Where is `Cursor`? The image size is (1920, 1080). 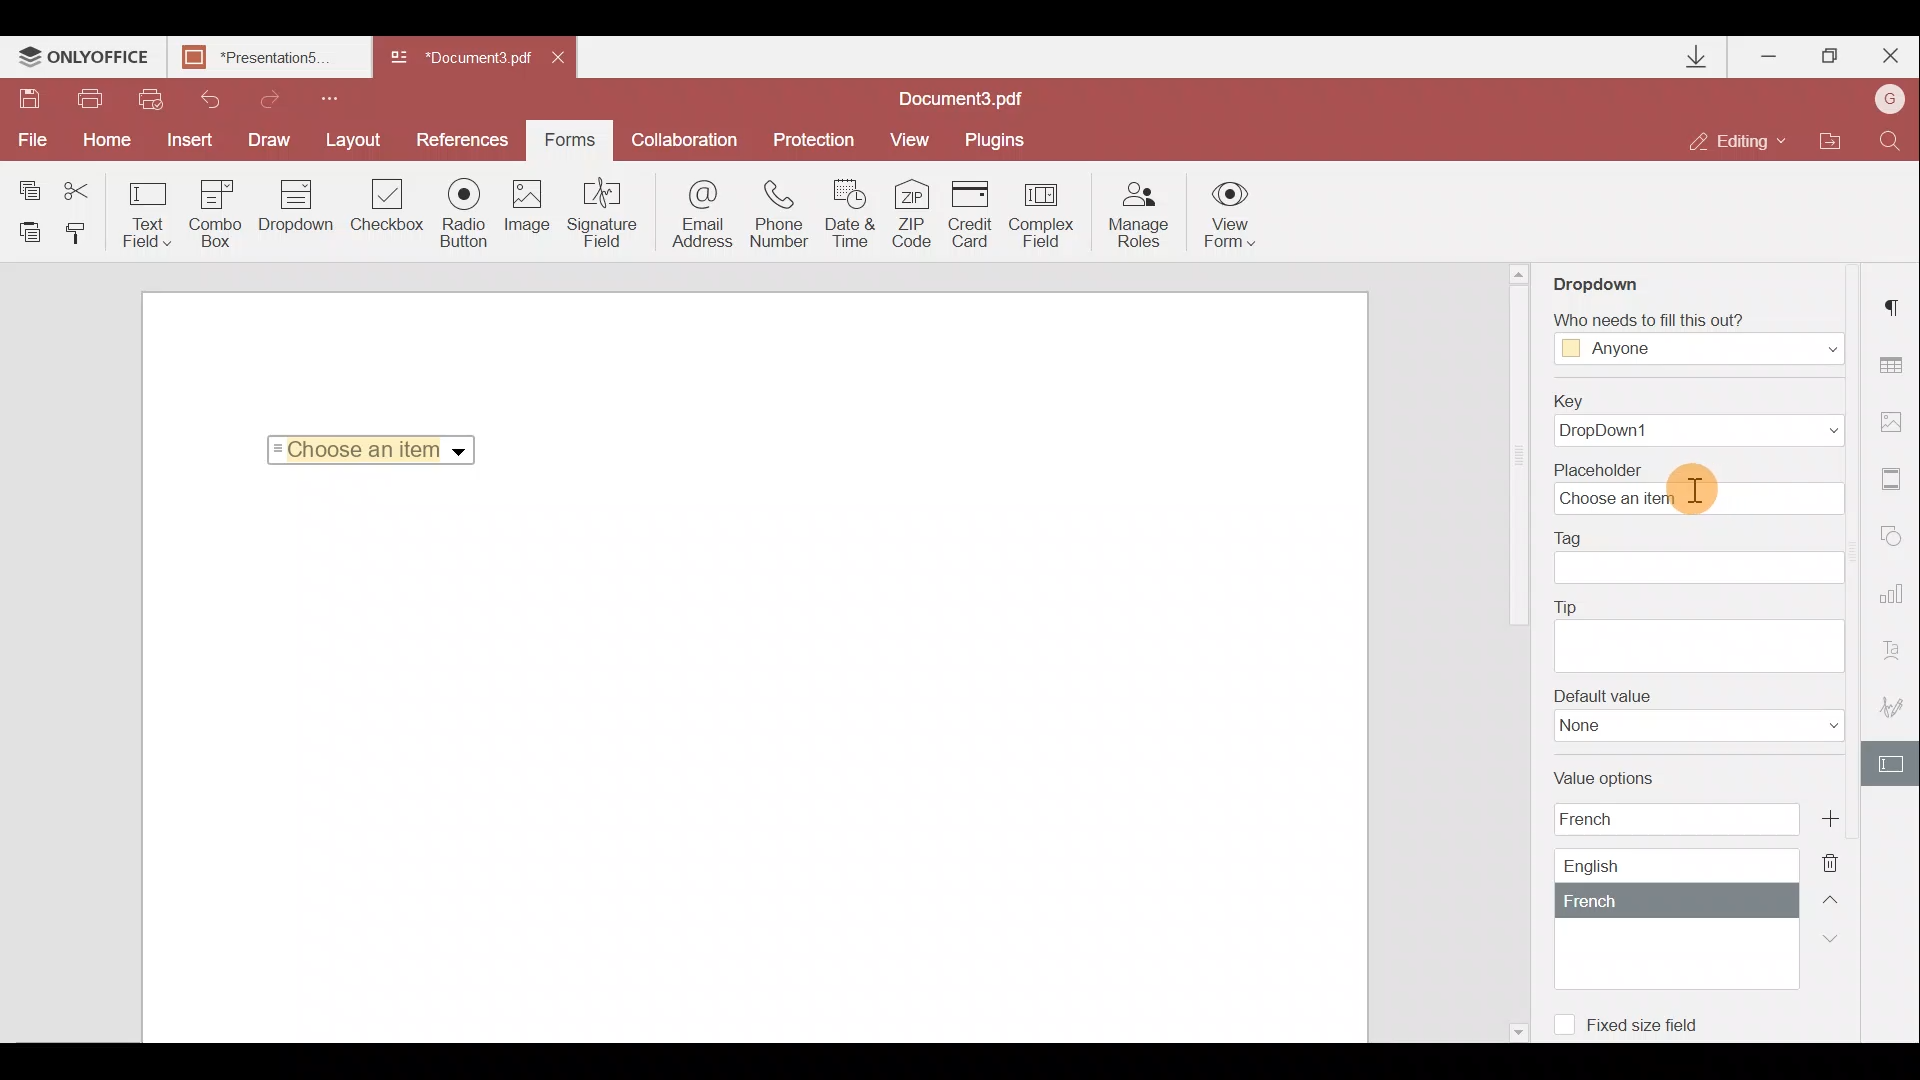 Cursor is located at coordinates (1692, 483).